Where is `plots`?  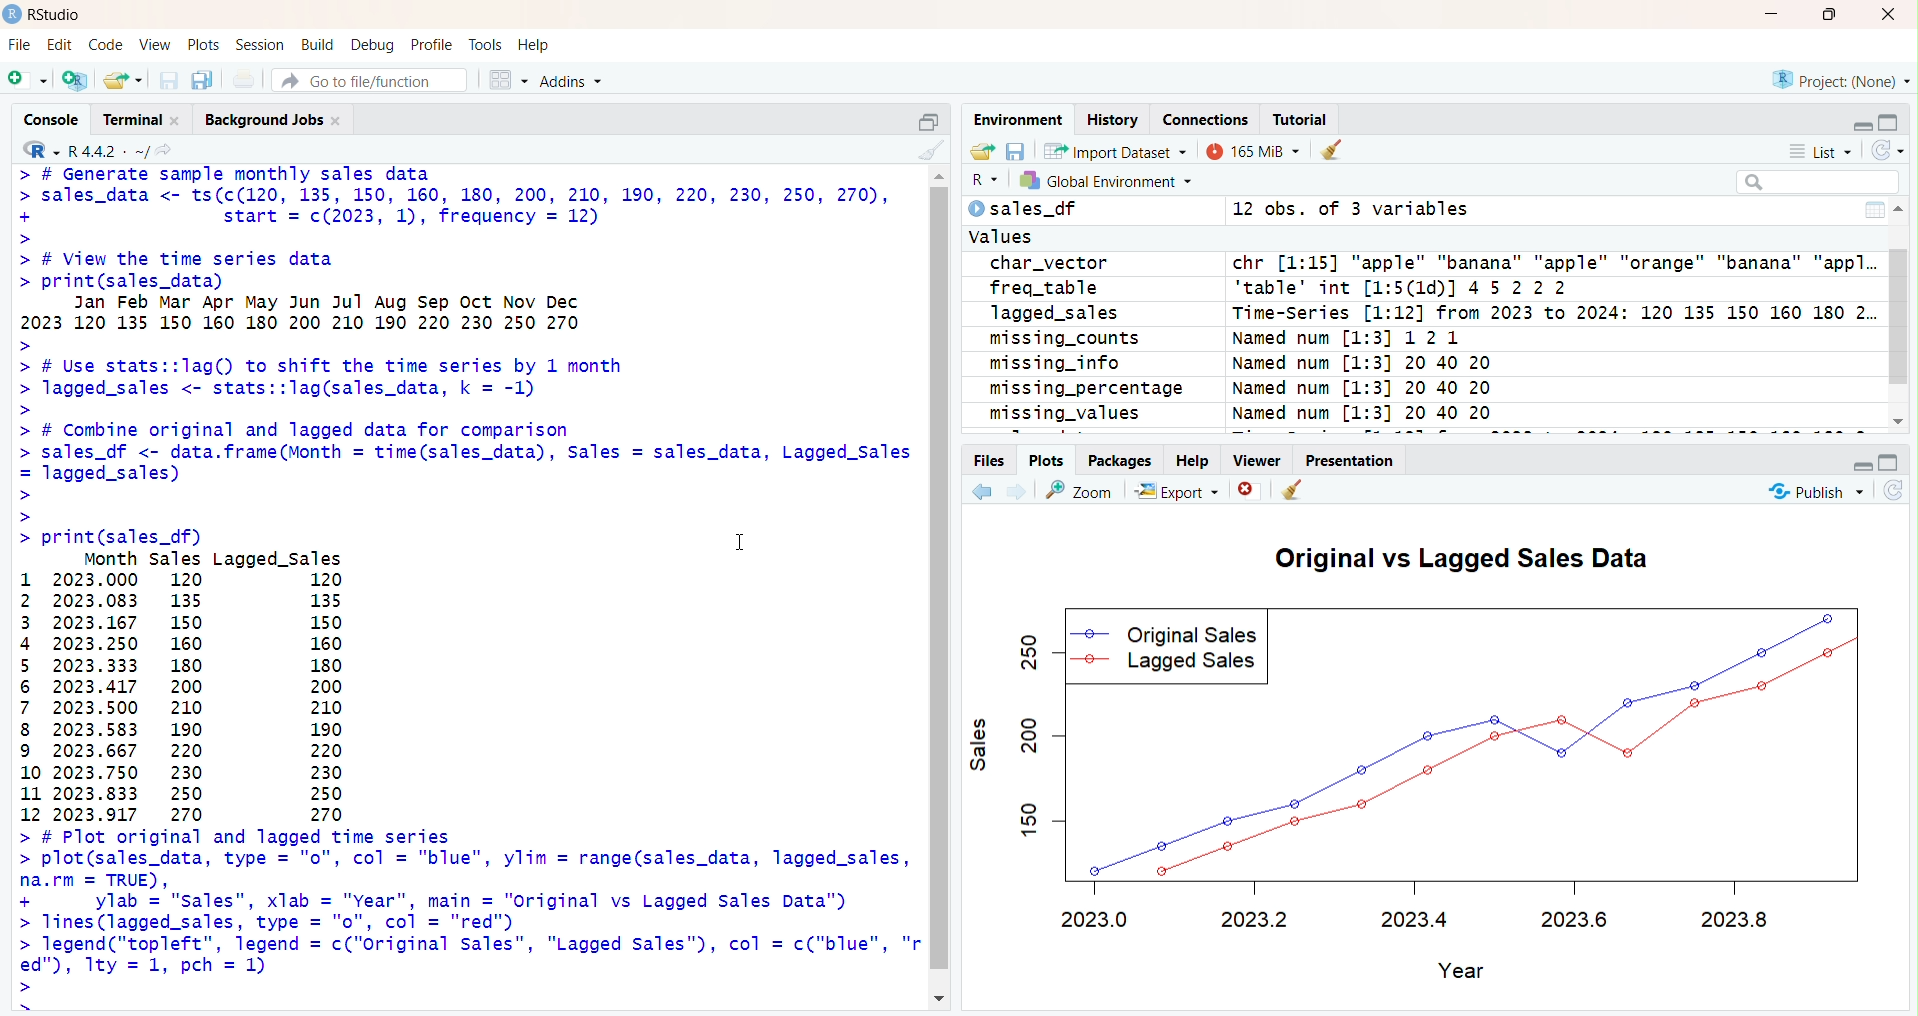
plots is located at coordinates (1048, 461).